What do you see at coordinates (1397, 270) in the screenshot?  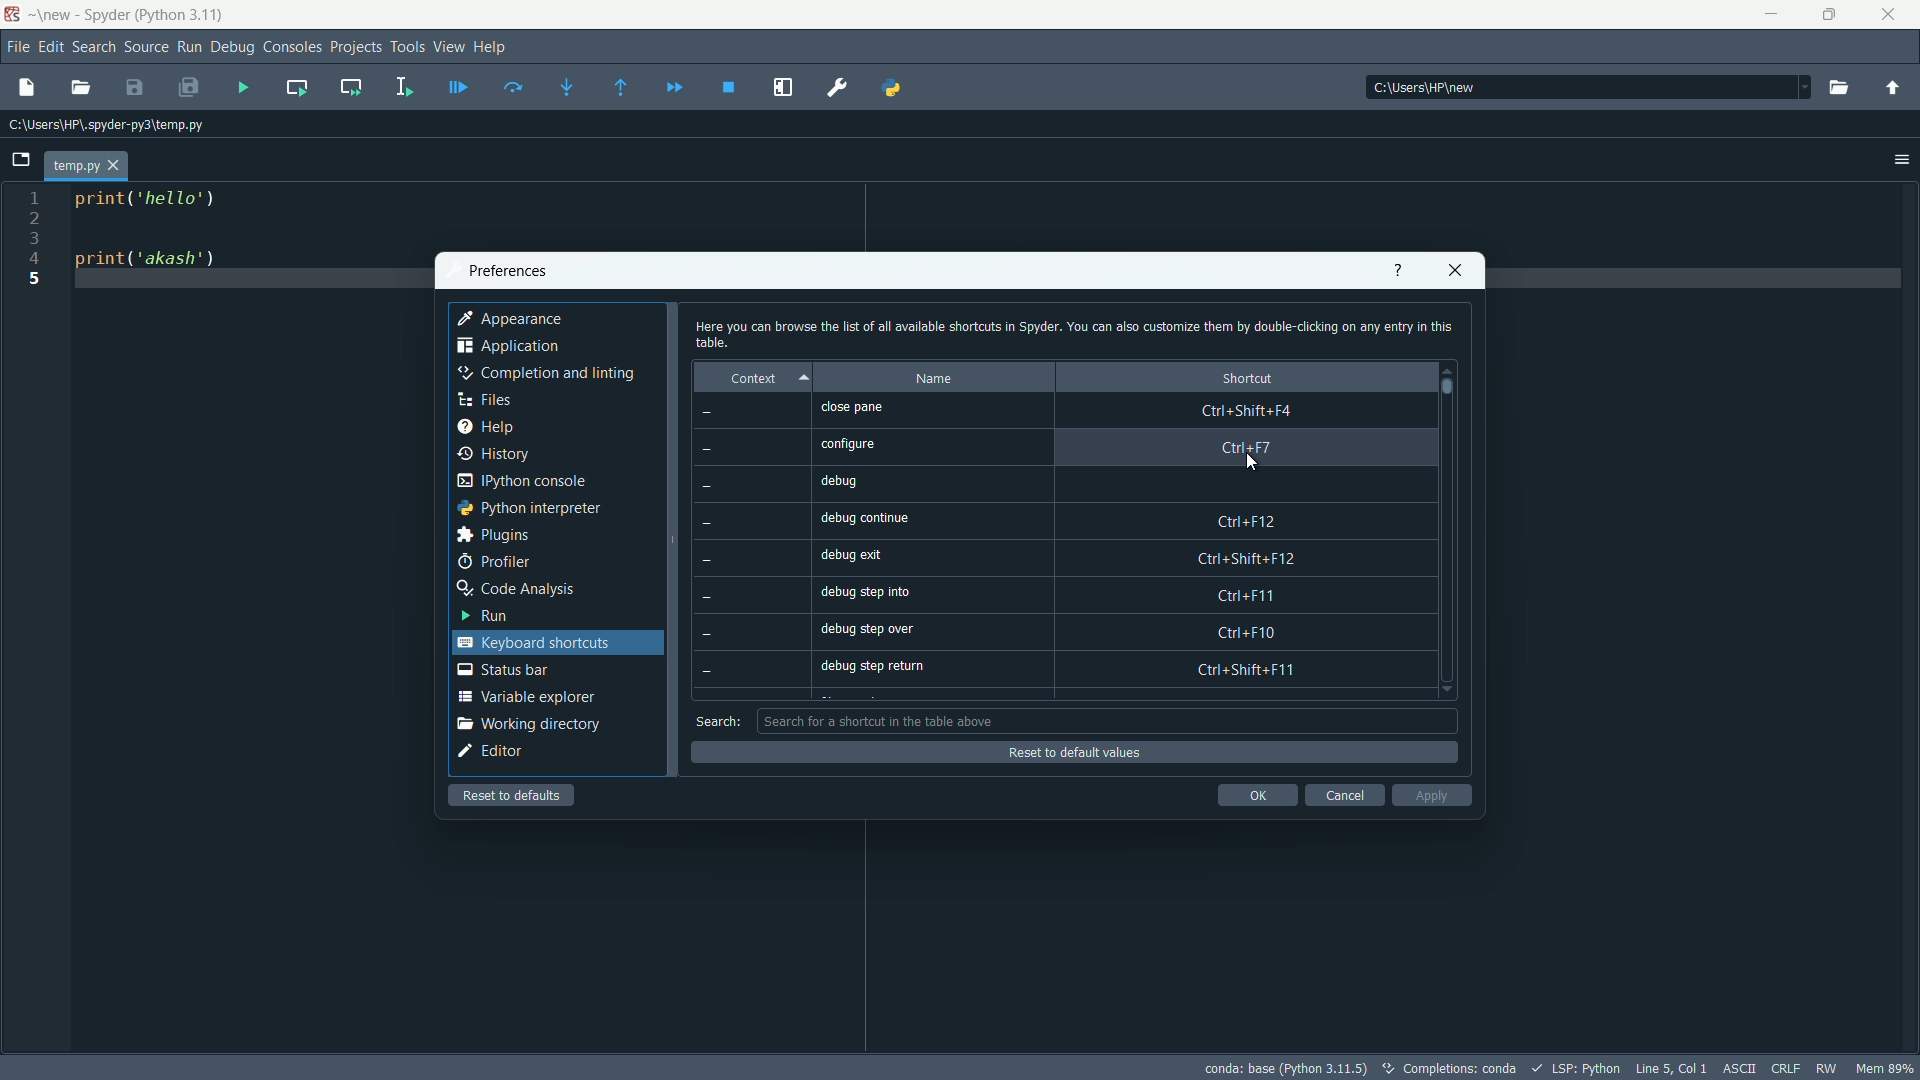 I see `get help` at bounding box center [1397, 270].